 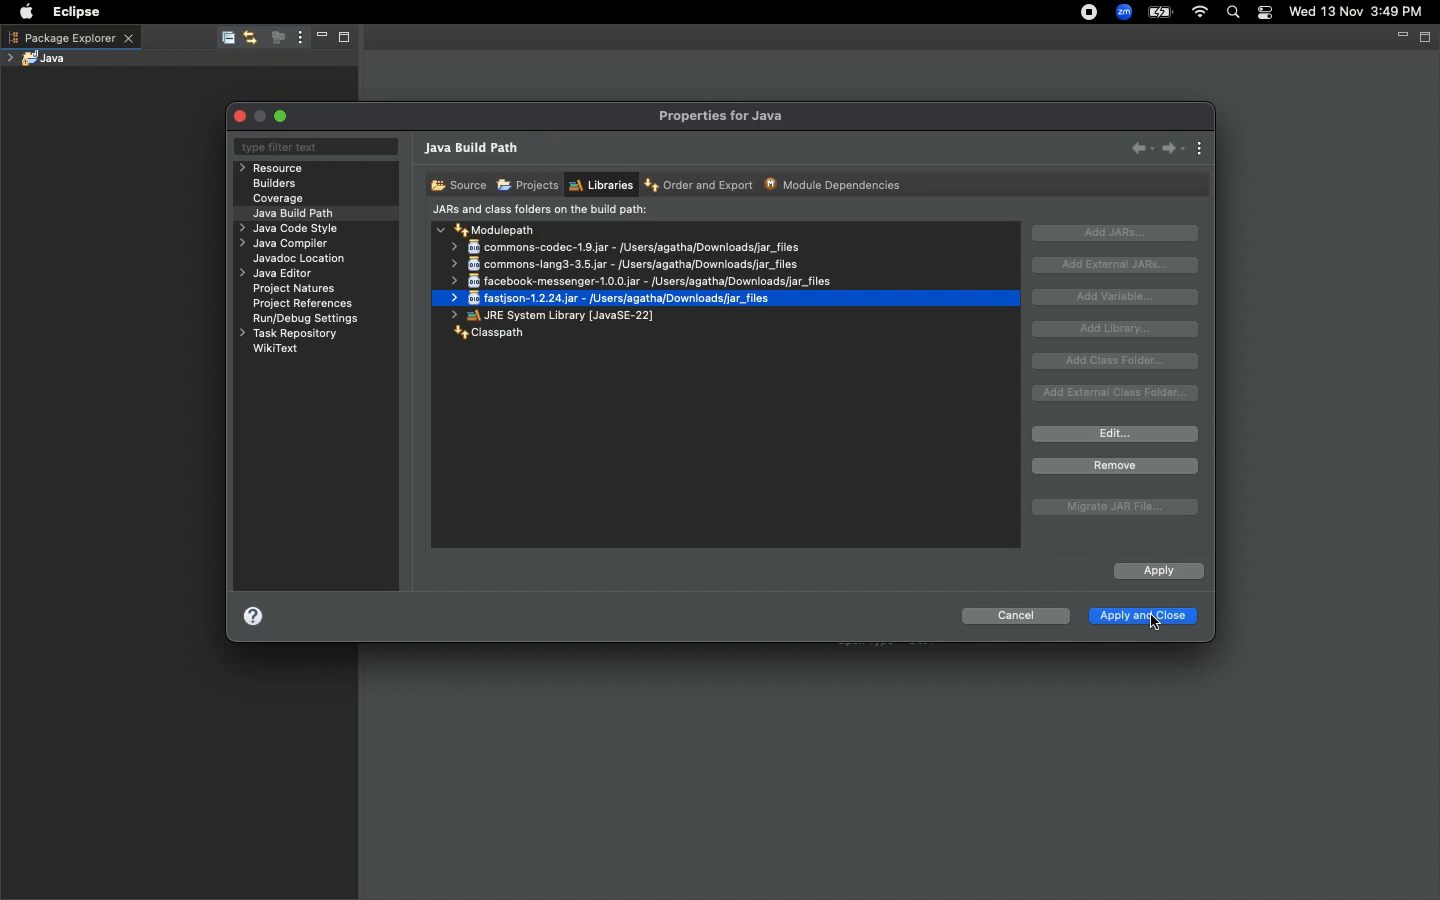 What do you see at coordinates (314, 148) in the screenshot?
I see `Type filter text` at bounding box center [314, 148].